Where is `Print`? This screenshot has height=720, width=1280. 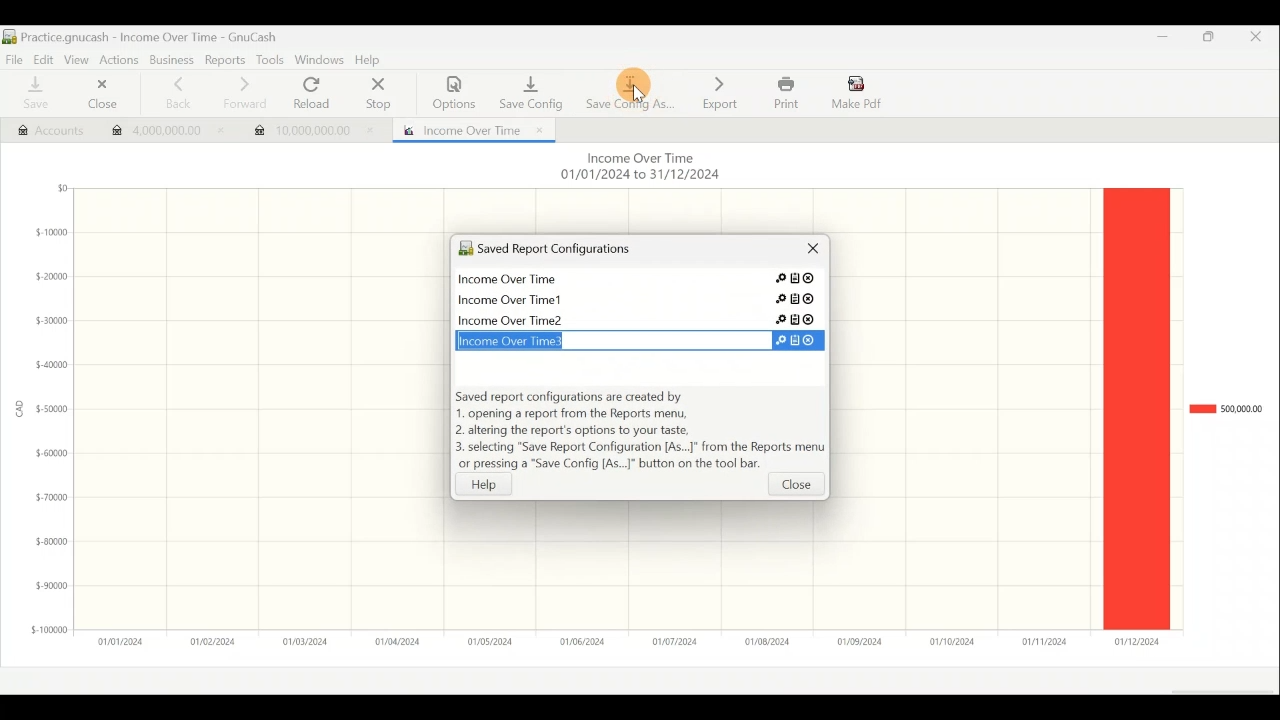 Print is located at coordinates (784, 93).